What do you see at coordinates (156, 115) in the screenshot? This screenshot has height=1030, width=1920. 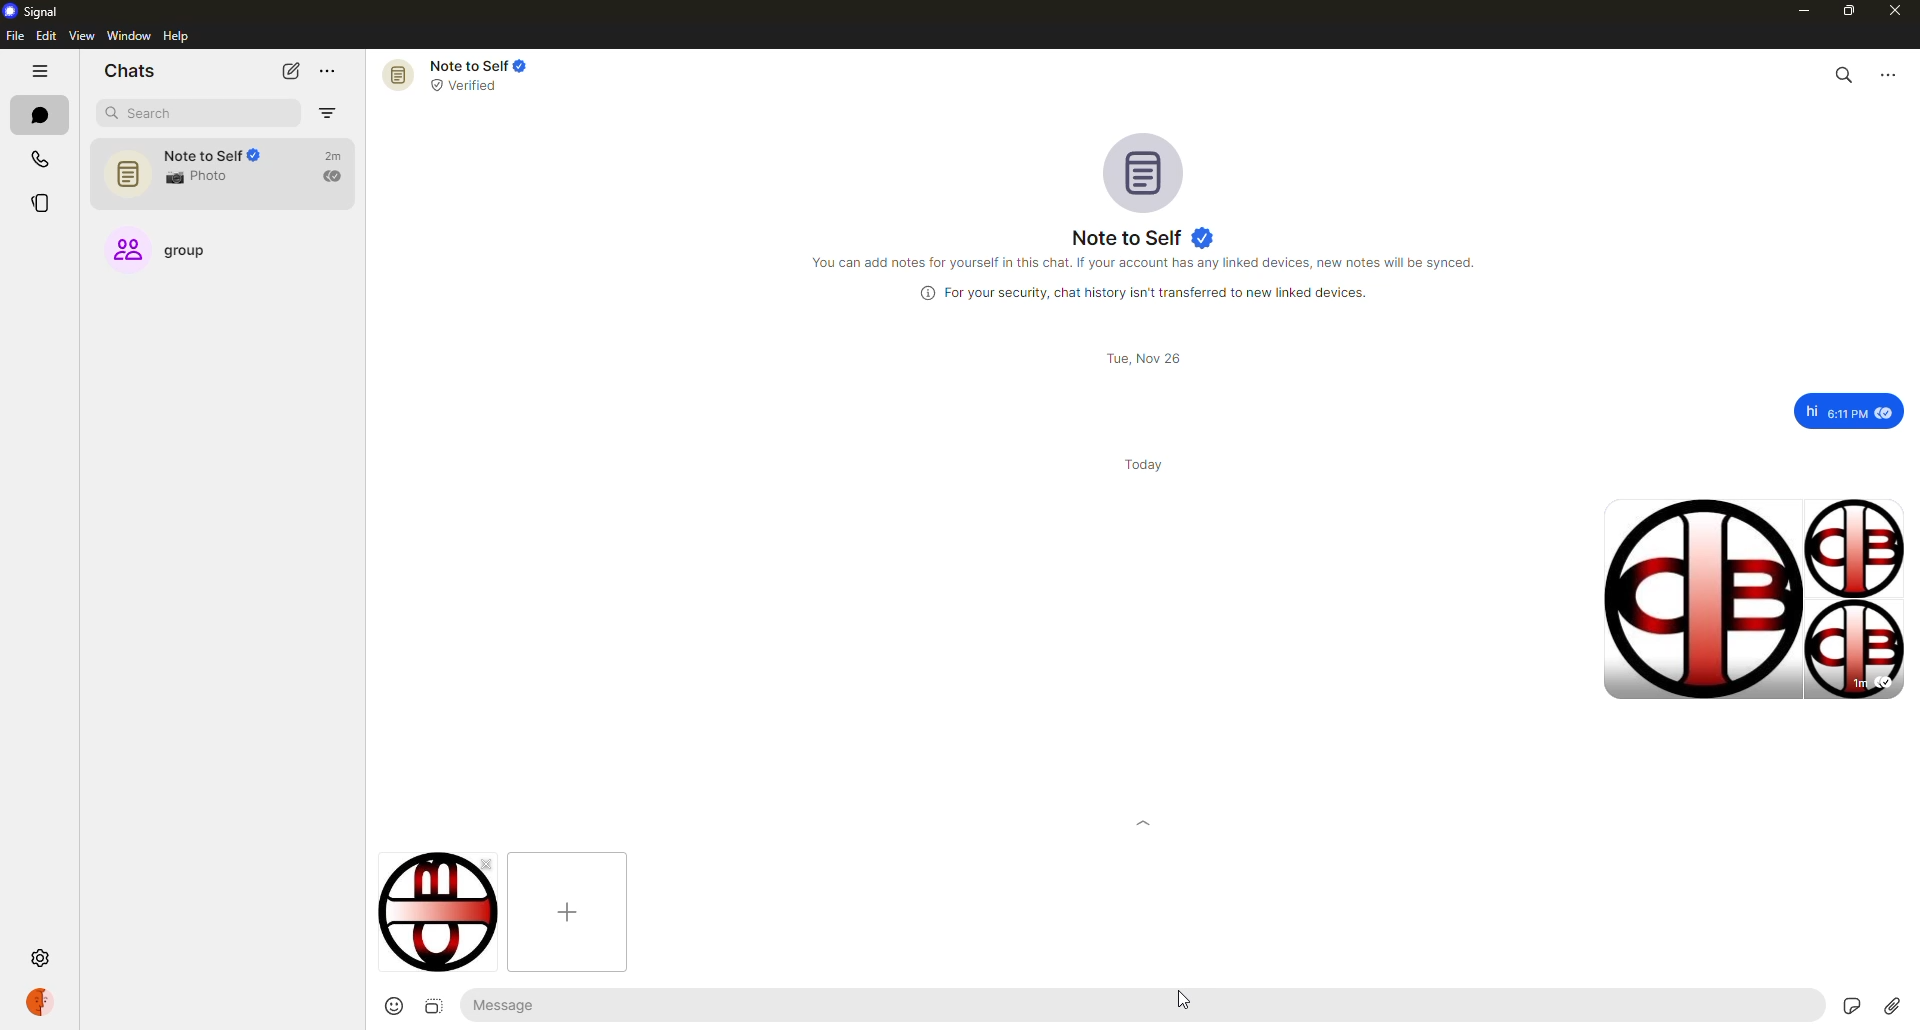 I see `search` at bounding box center [156, 115].